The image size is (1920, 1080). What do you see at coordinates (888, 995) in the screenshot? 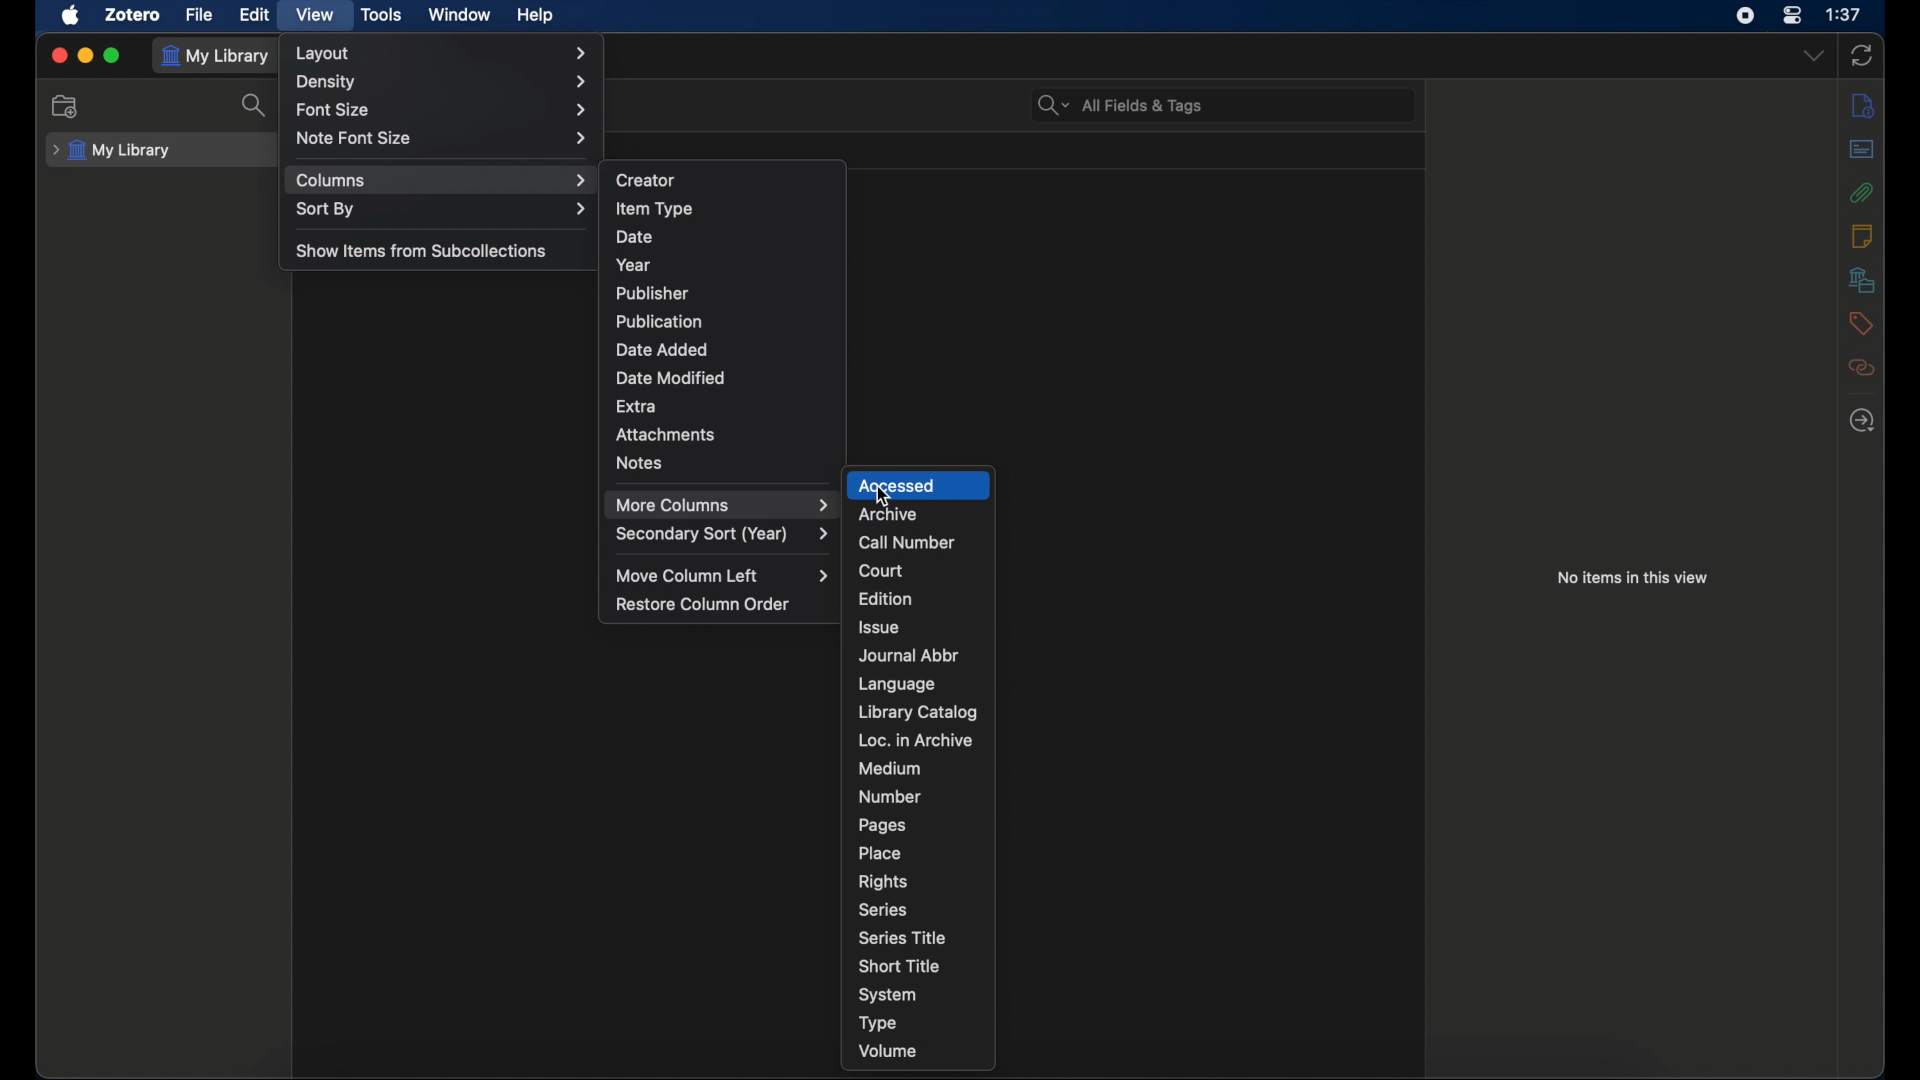
I see `system` at bounding box center [888, 995].